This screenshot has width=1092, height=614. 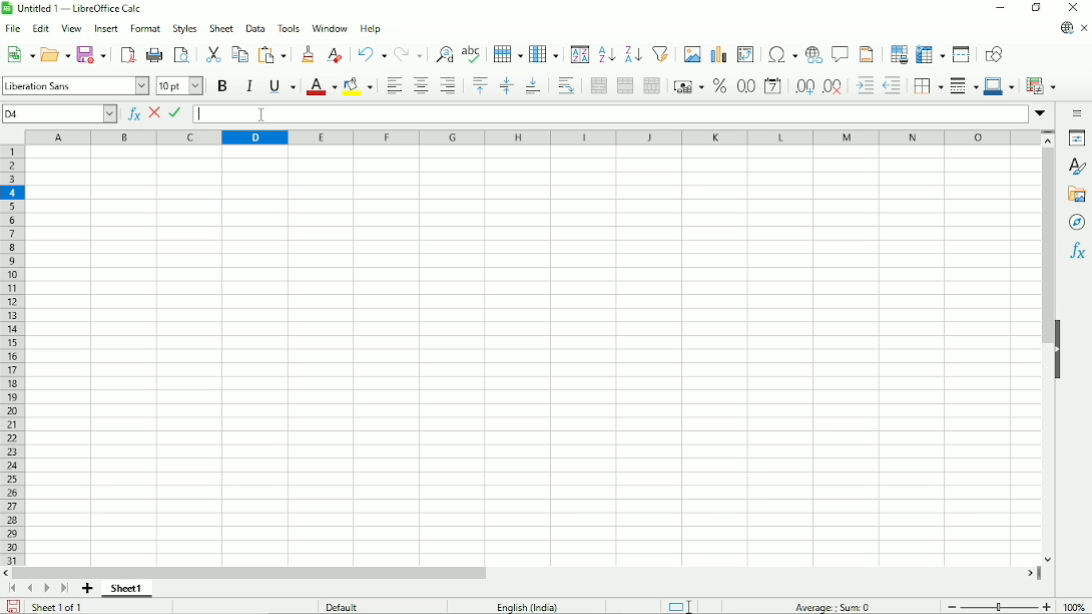 I want to click on Save, so click(x=14, y=606).